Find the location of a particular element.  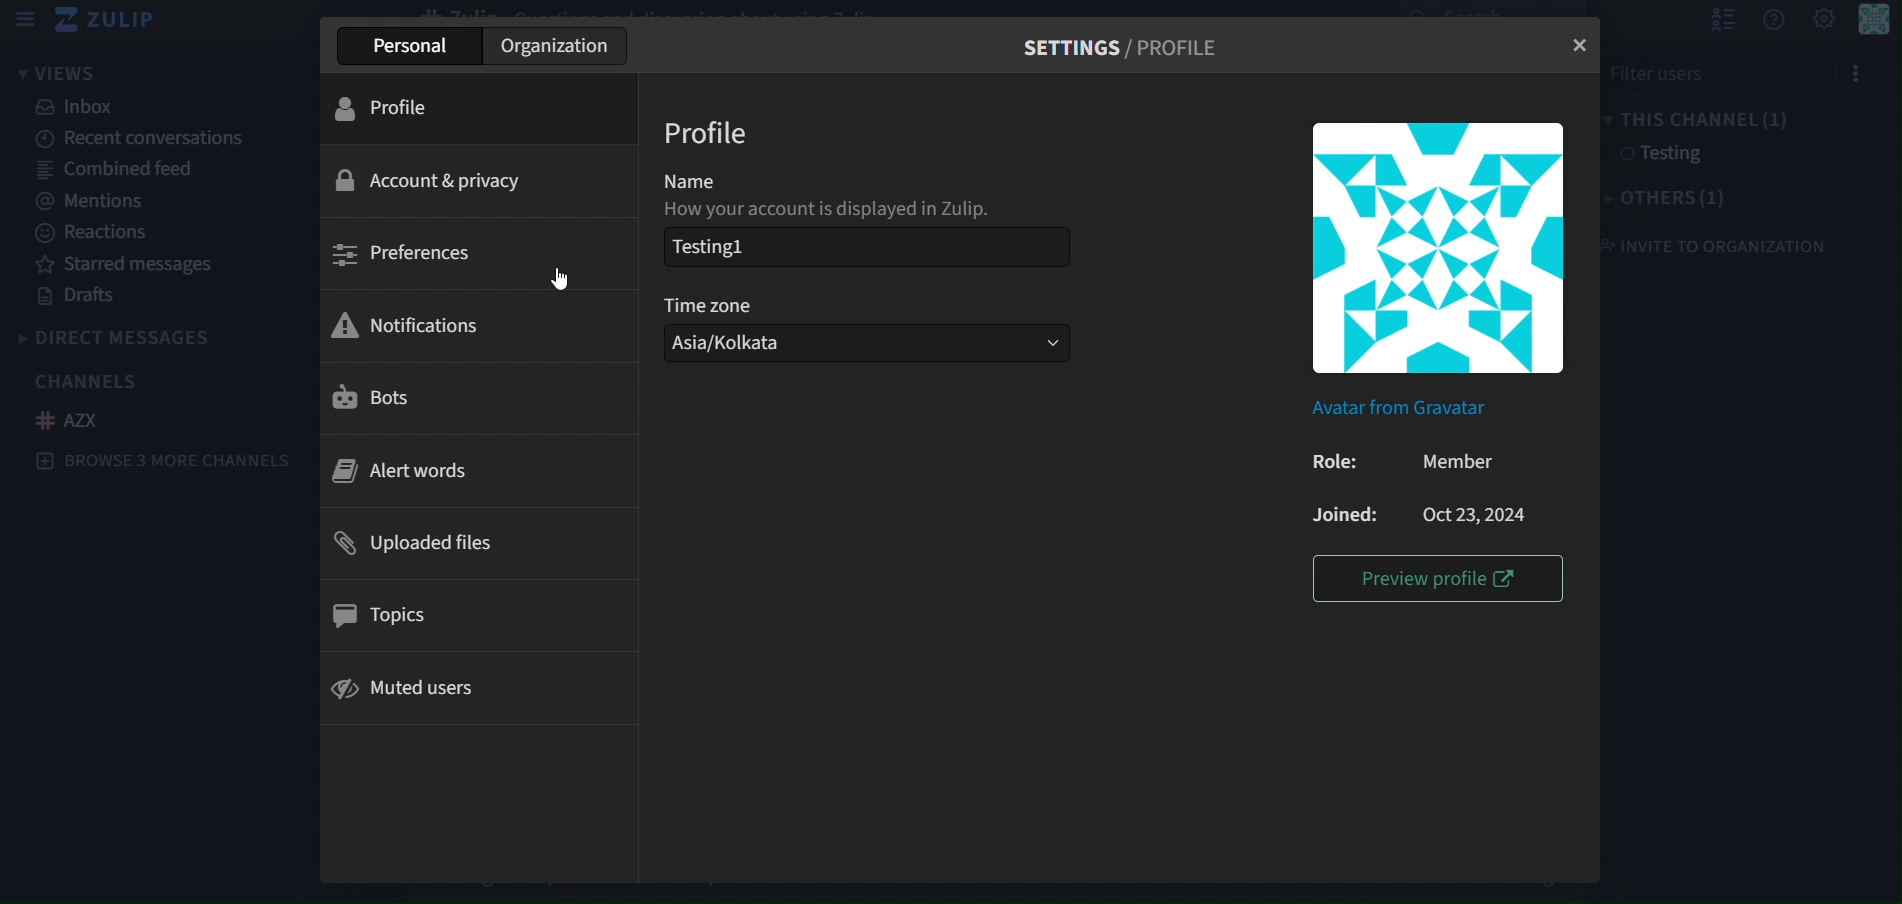

setting is located at coordinates (1823, 20).